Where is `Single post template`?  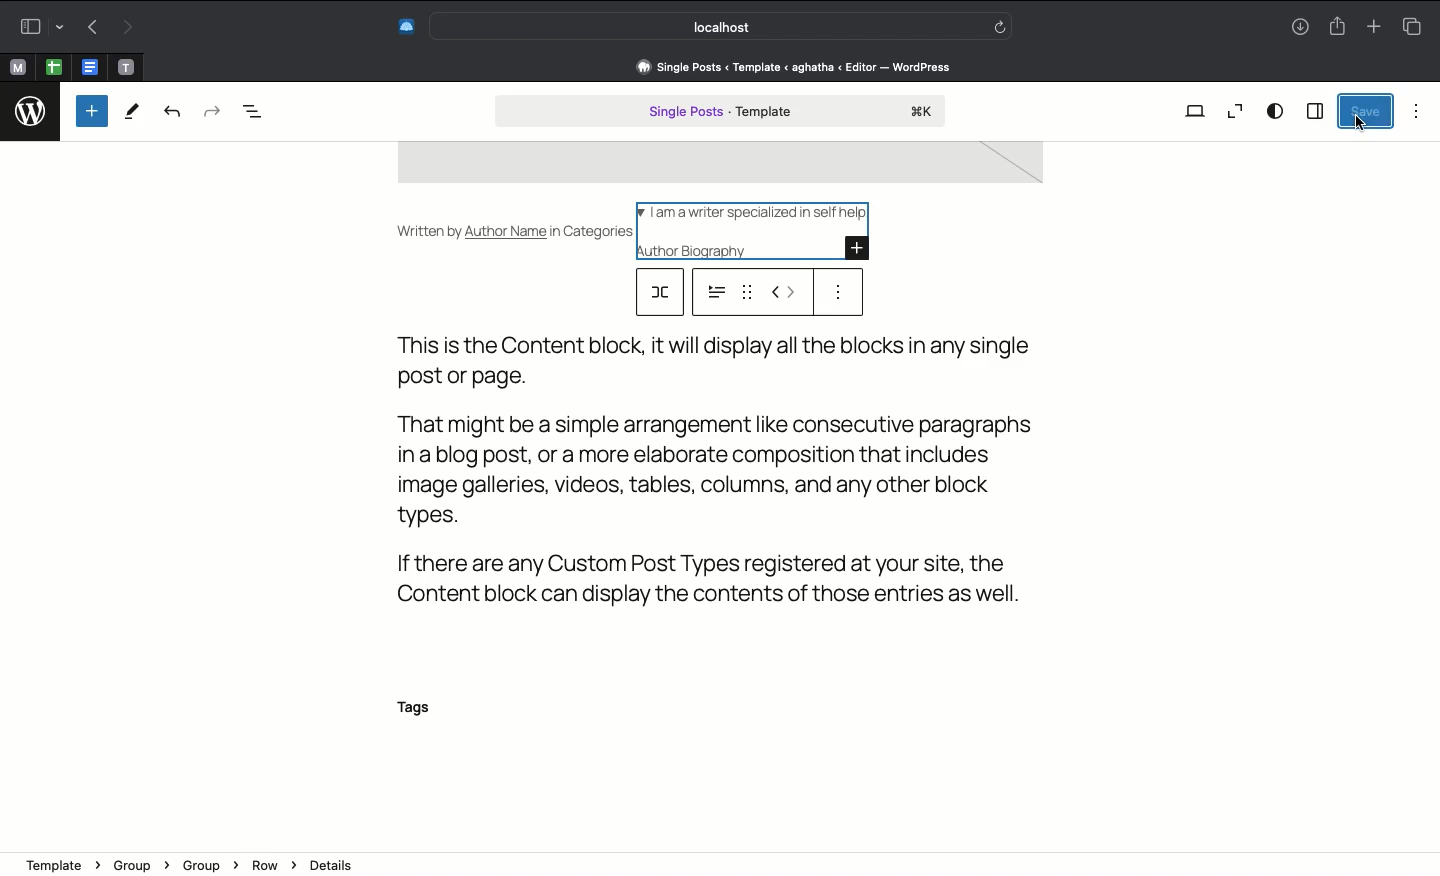 Single post template is located at coordinates (720, 113).